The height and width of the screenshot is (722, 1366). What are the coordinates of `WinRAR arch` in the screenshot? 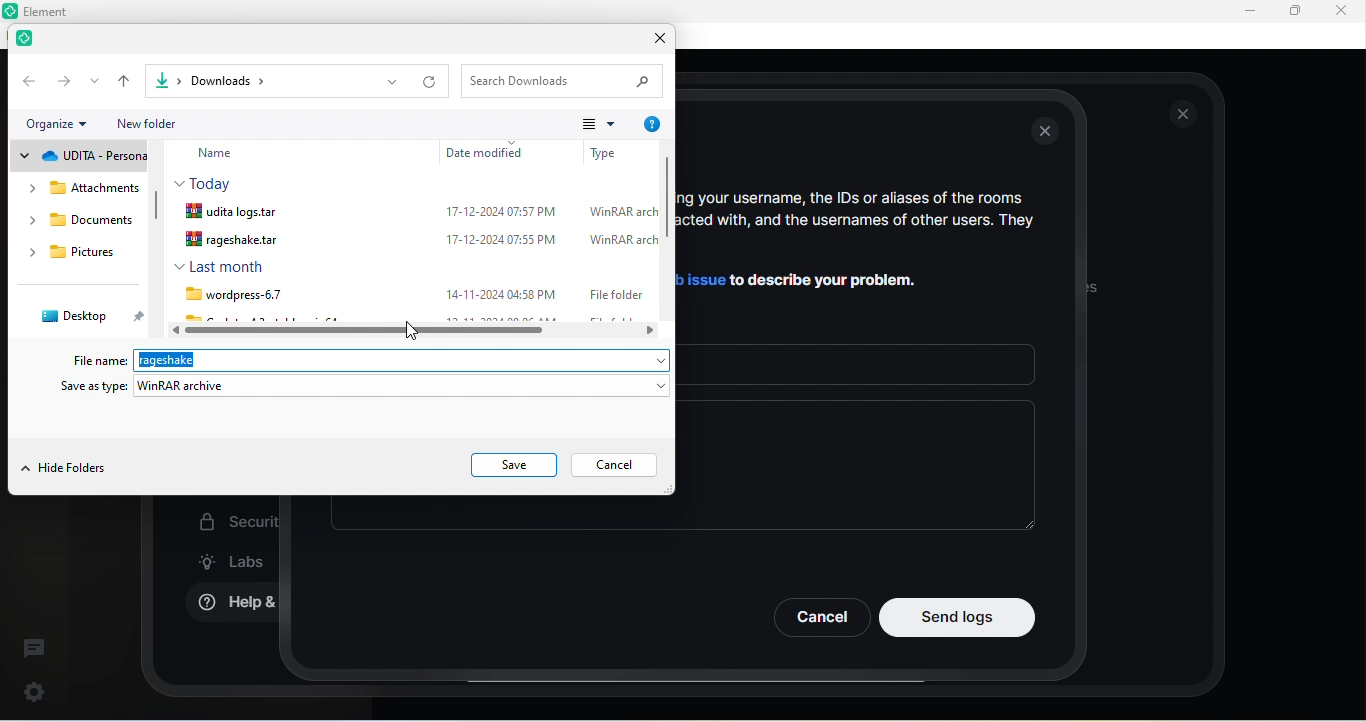 It's located at (622, 212).